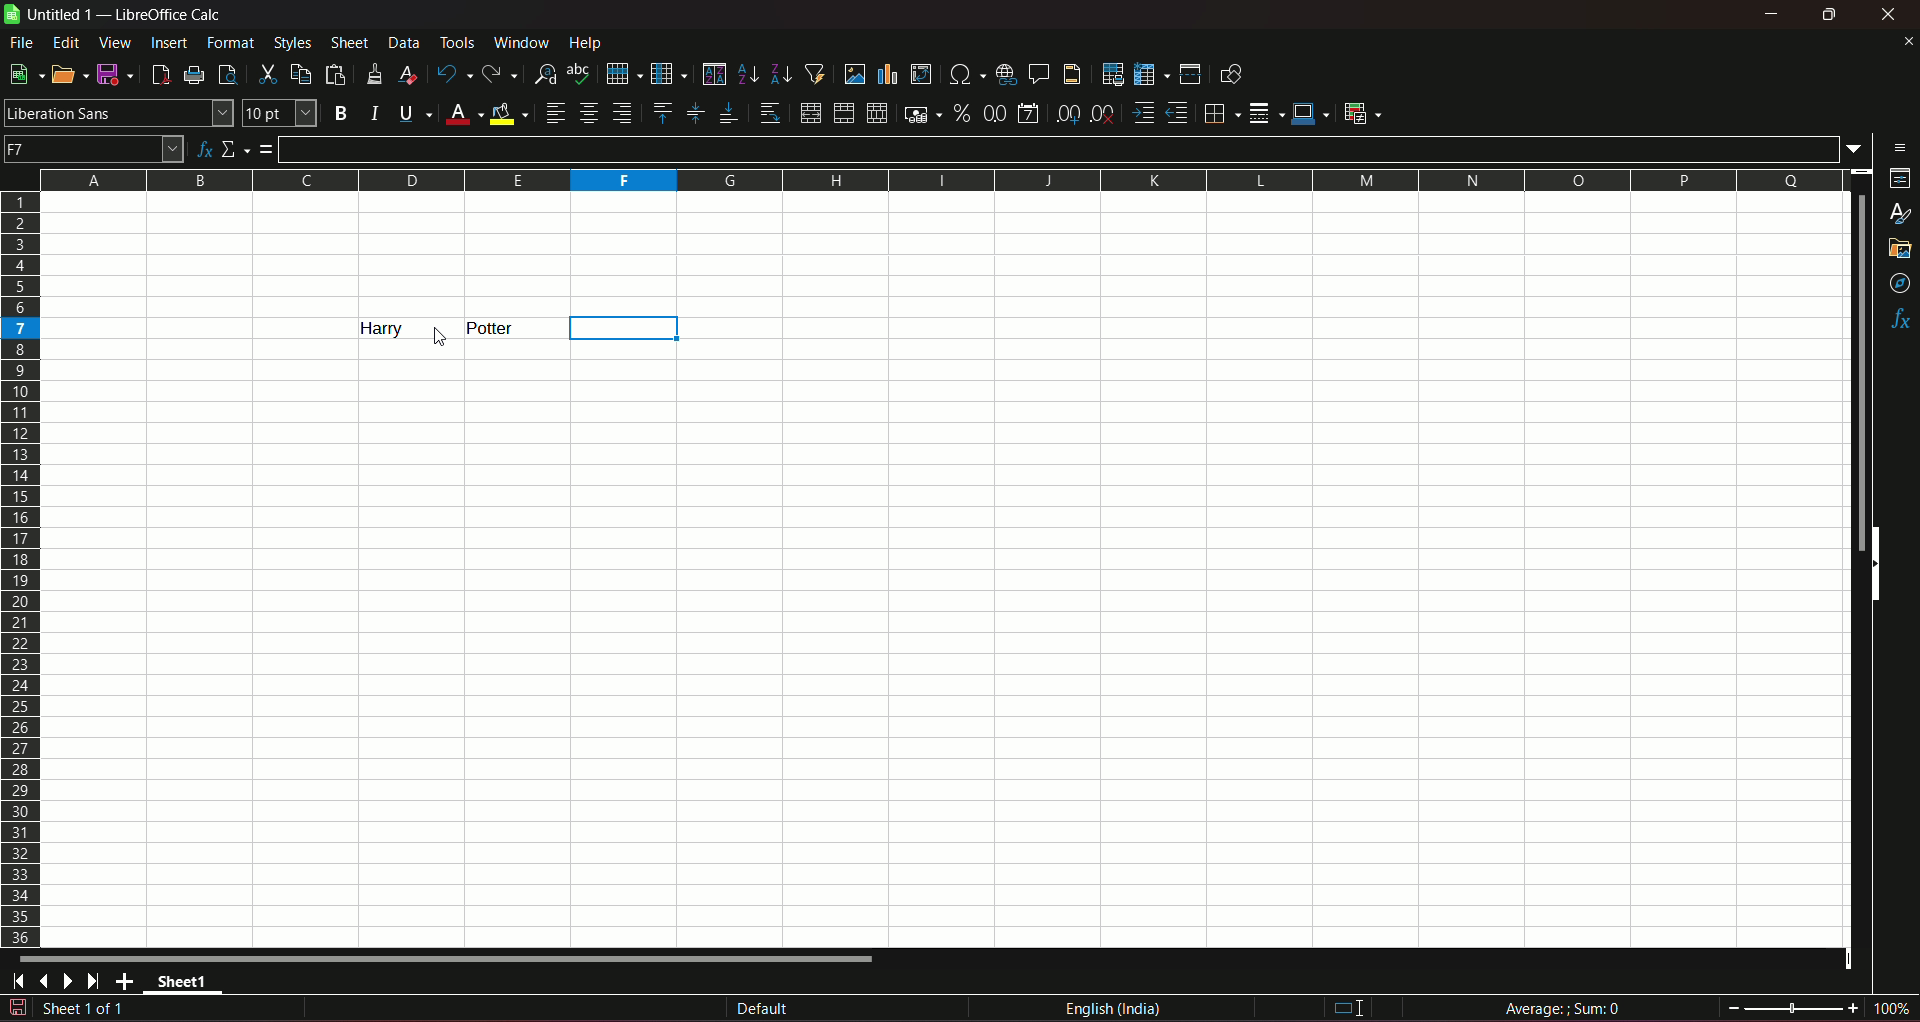  I want to click on file, so click(23, 42).